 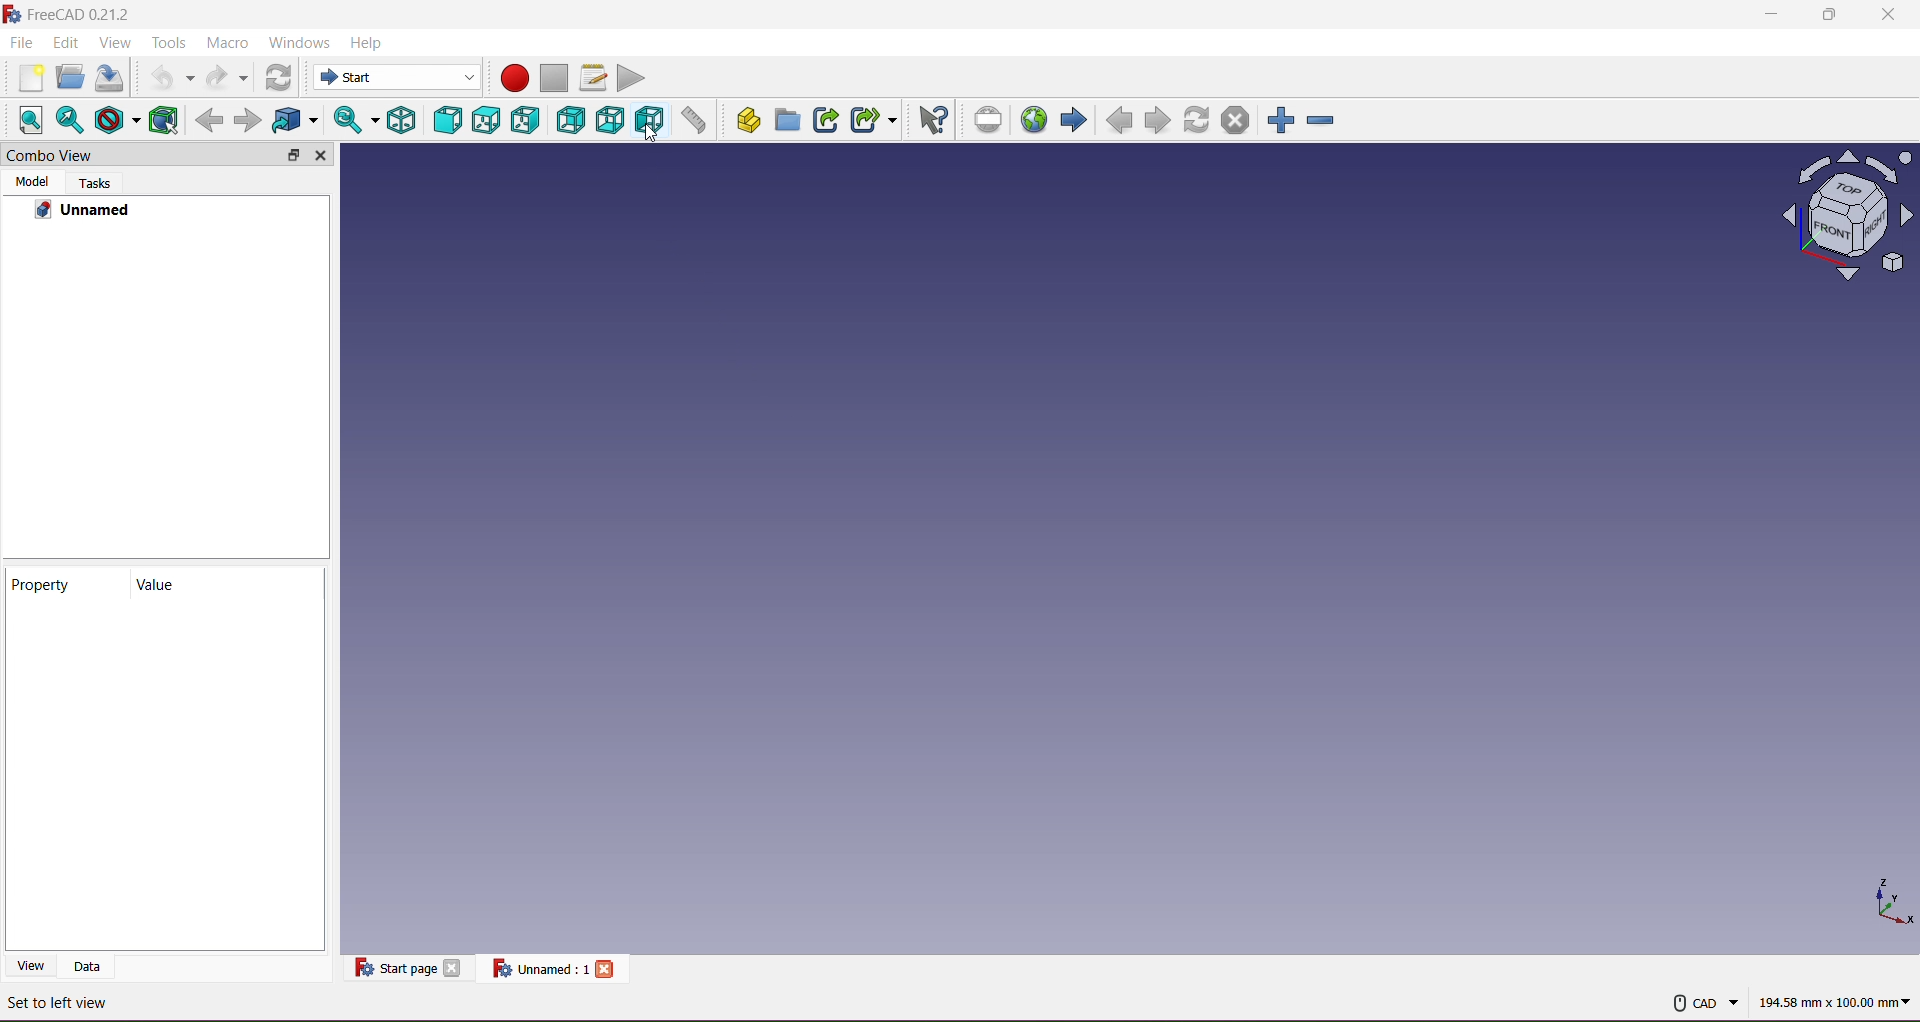 I want to click on Play Macro, so click(x=631, y=78).